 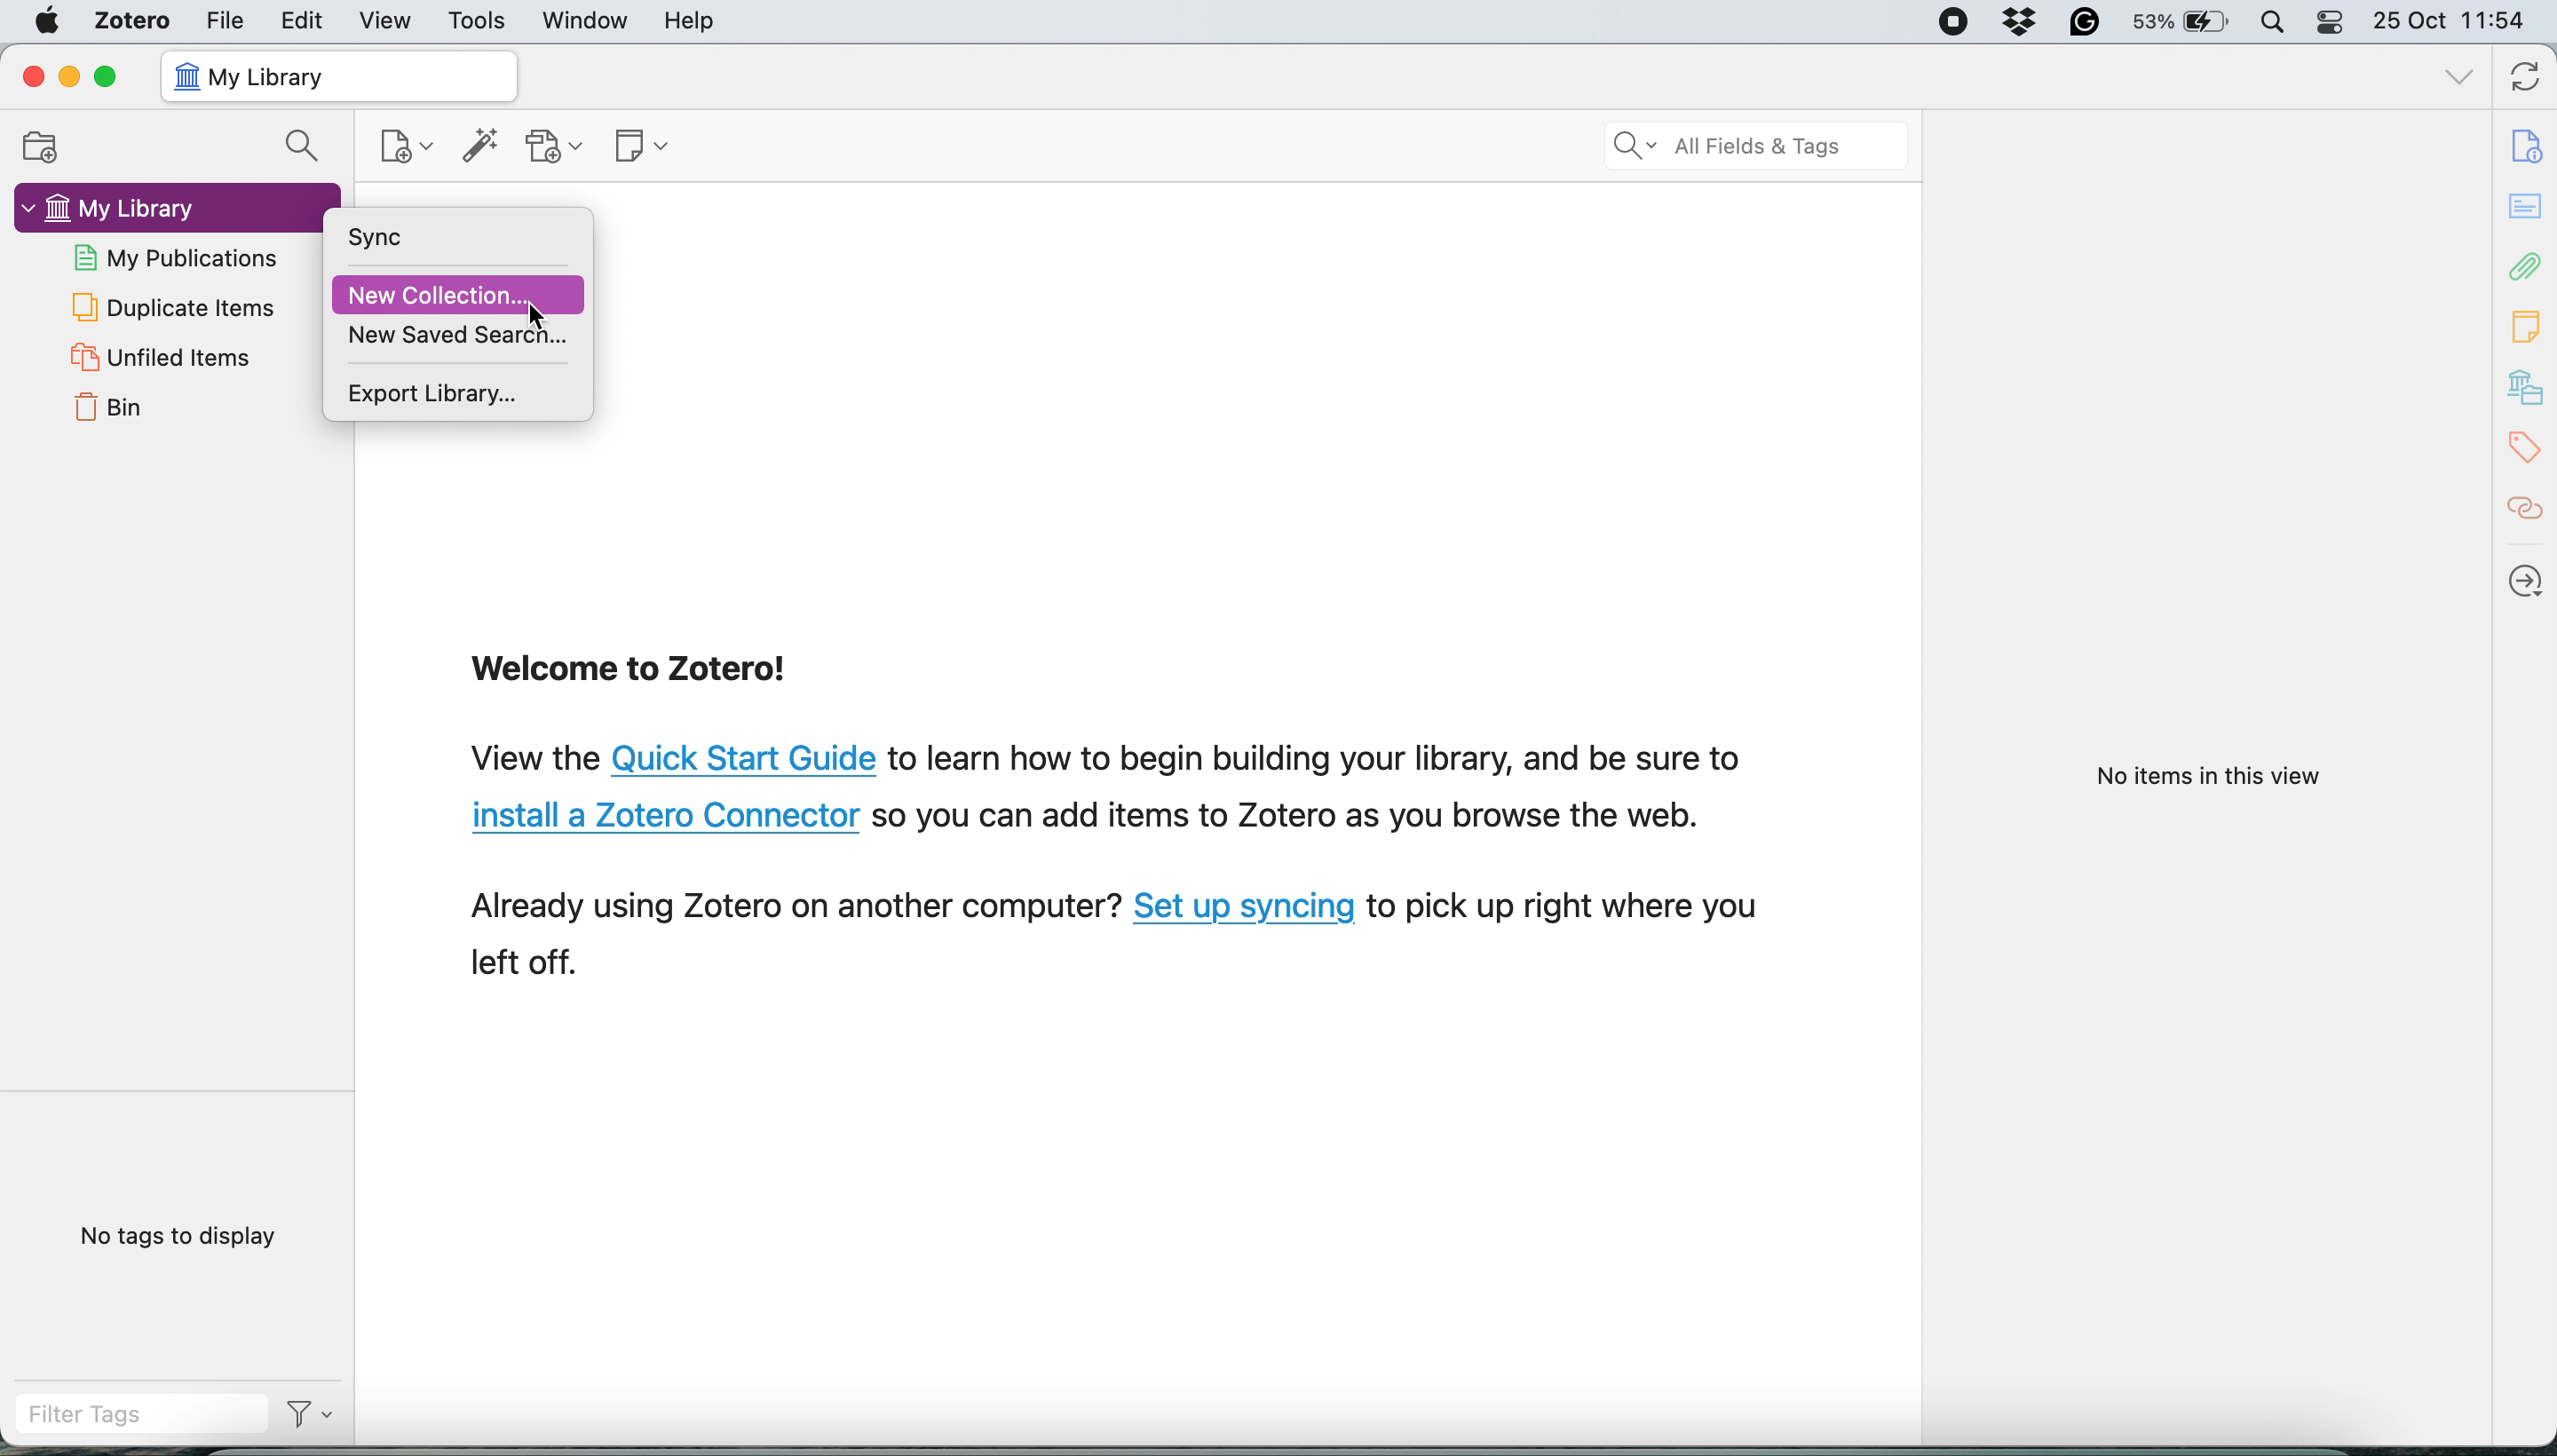 I want to click on sync with zotero.org, so click(x=2521, y=80).